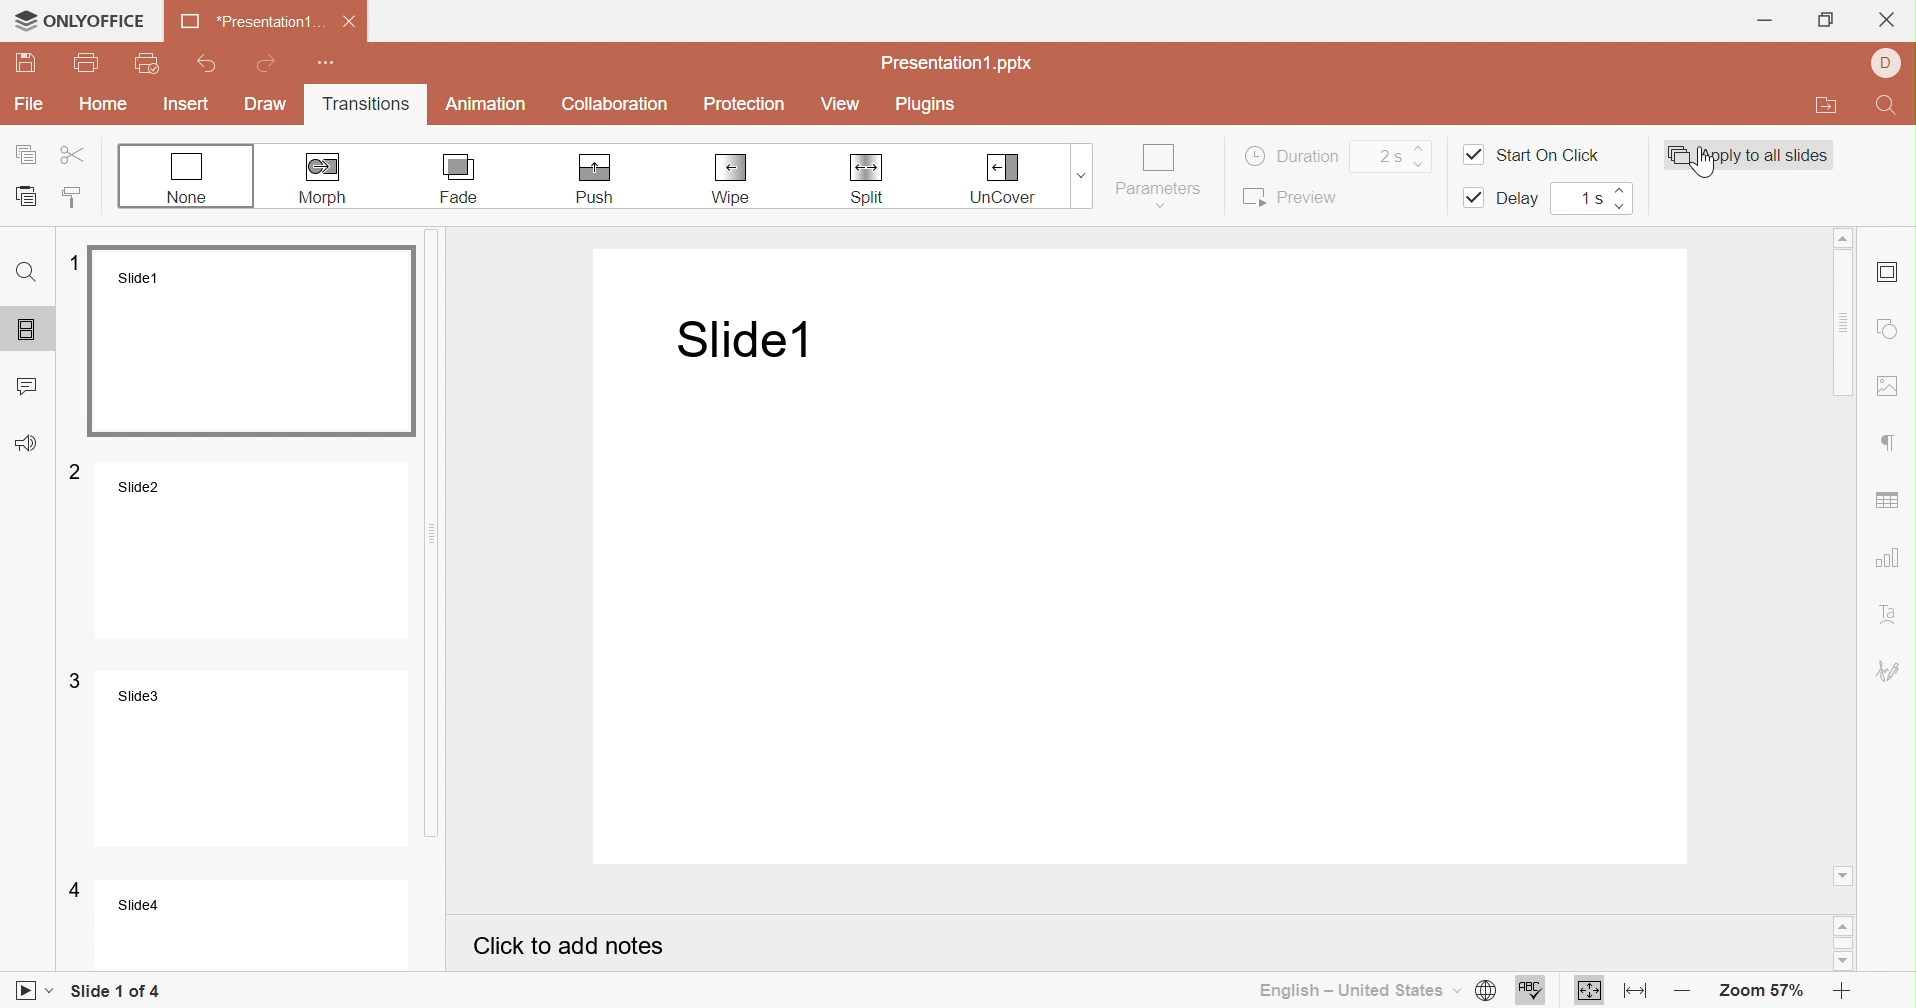 The height and width of the screenshot is (1008, 1916). I want to click on ONLYOFFICE, so click(77, 16).